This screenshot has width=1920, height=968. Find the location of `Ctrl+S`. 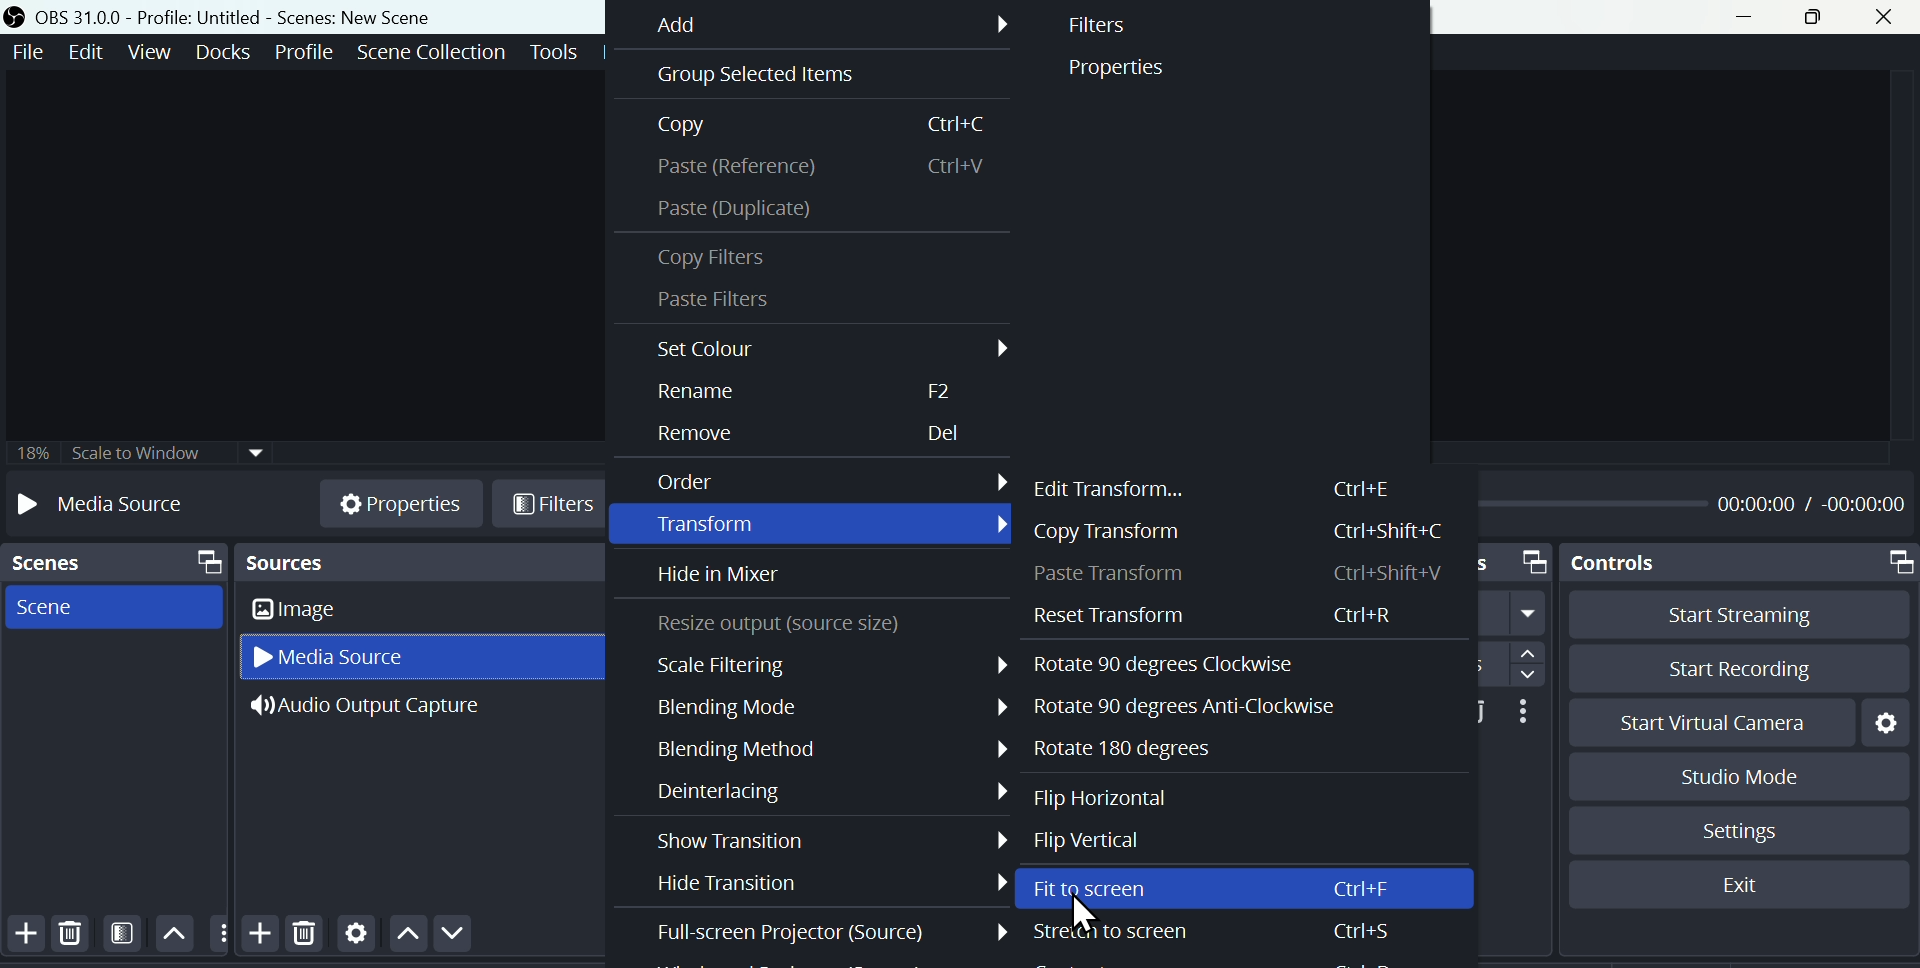

Ctrl+S is located at coordinates (1360, 932).